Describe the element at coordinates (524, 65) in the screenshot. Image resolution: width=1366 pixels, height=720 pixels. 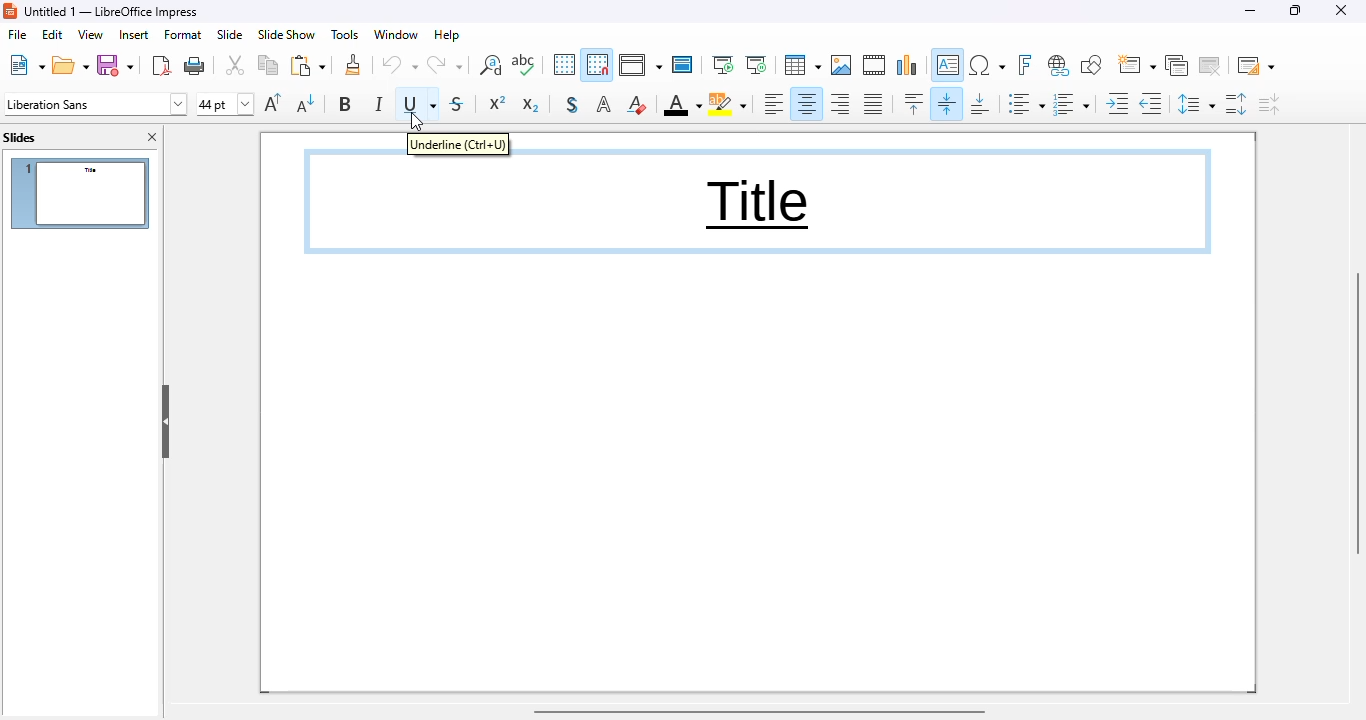
I see `spelling` at that location.